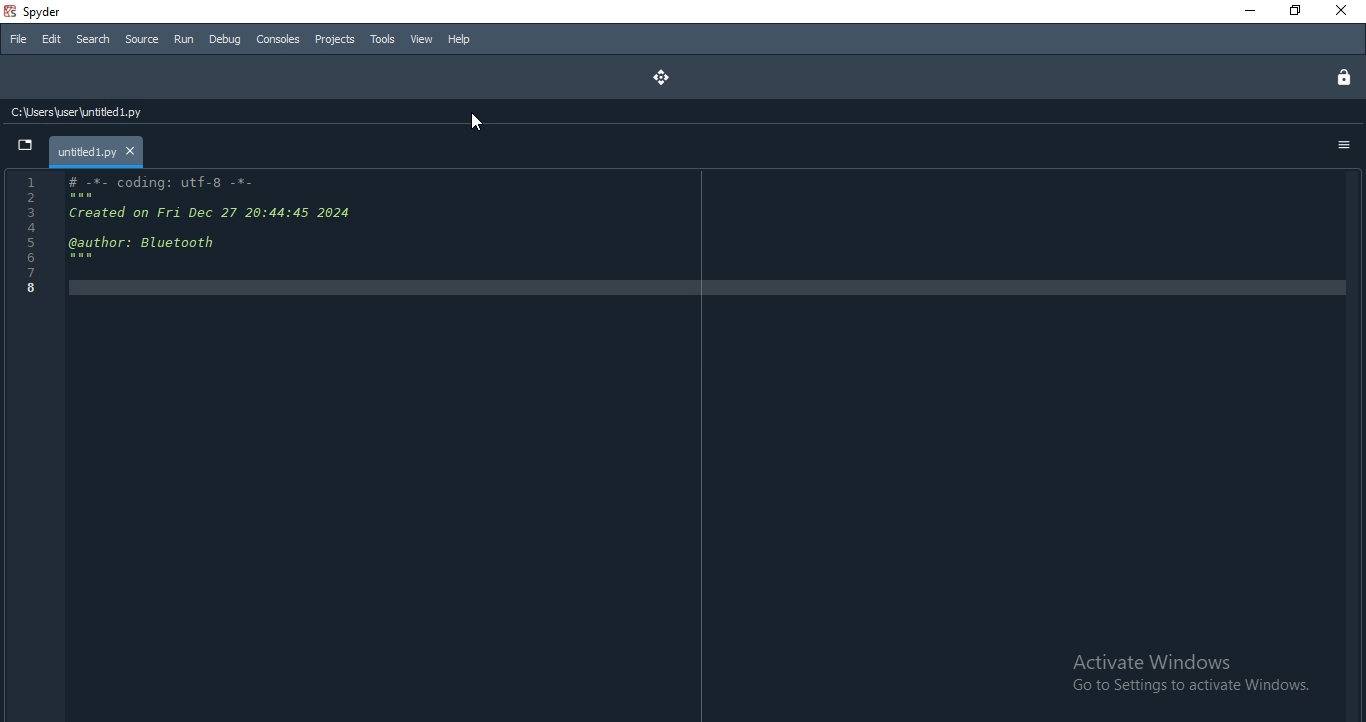  Describe the element at coordinates (216, 239) in the screenshot. I see `1 # -* coding: utf-g -*-

5 Created on Fri Dec 27 20:44:45 2024

H @author: Bluetooth

5
Ca` at that location.